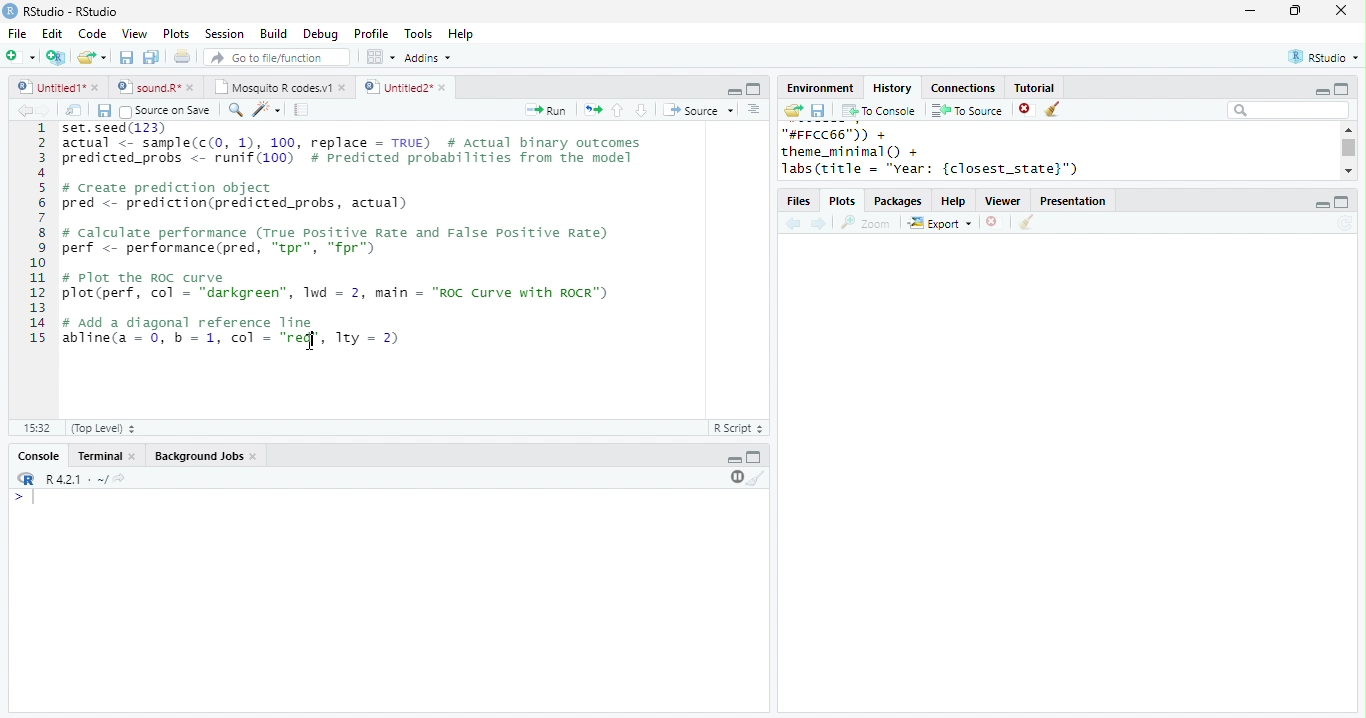 Image resolution: width=1366 pixels, height=718 pixels. Describe the element at coordinates (236, 110) in the screenshot. I see `search` at that location.